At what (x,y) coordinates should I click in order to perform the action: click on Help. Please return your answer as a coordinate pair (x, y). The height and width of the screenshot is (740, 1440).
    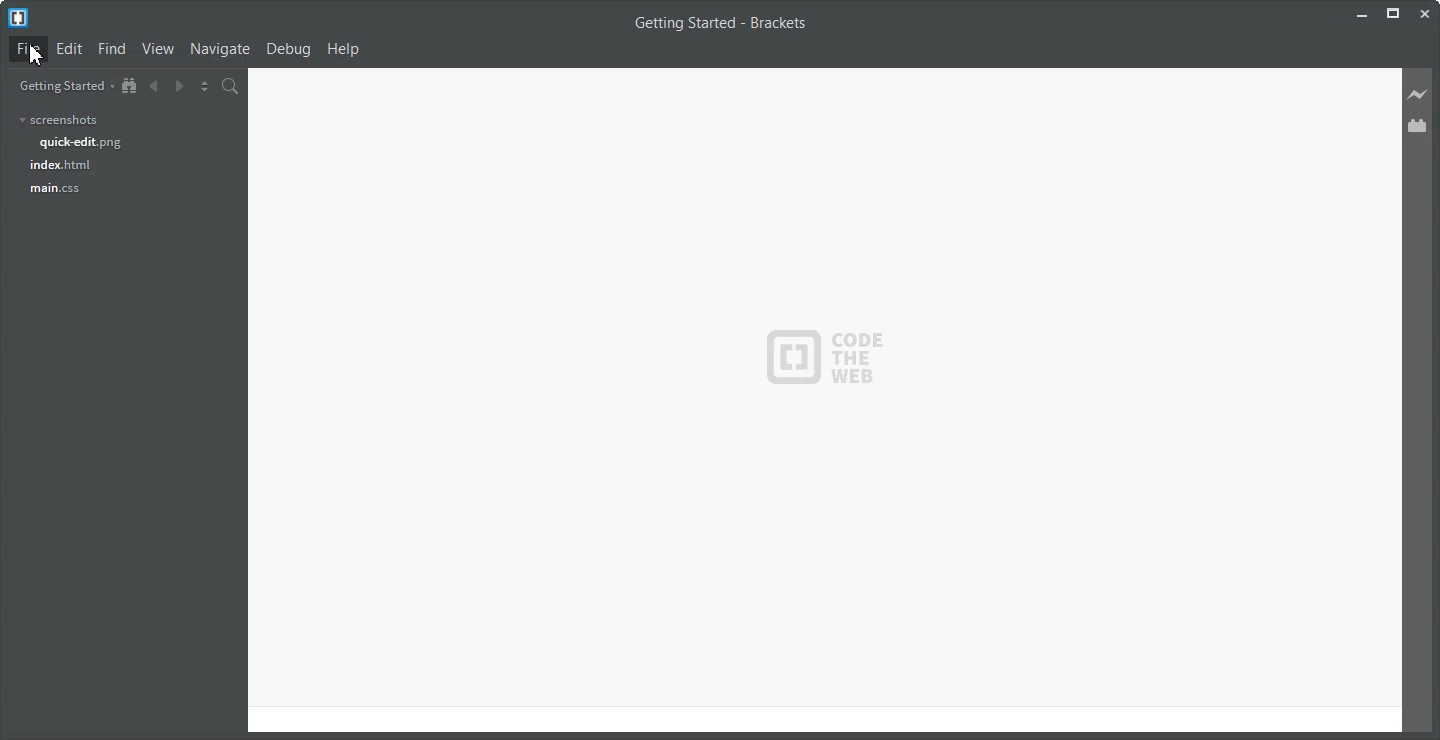
    Looking at the image, I should click on (343, 49).